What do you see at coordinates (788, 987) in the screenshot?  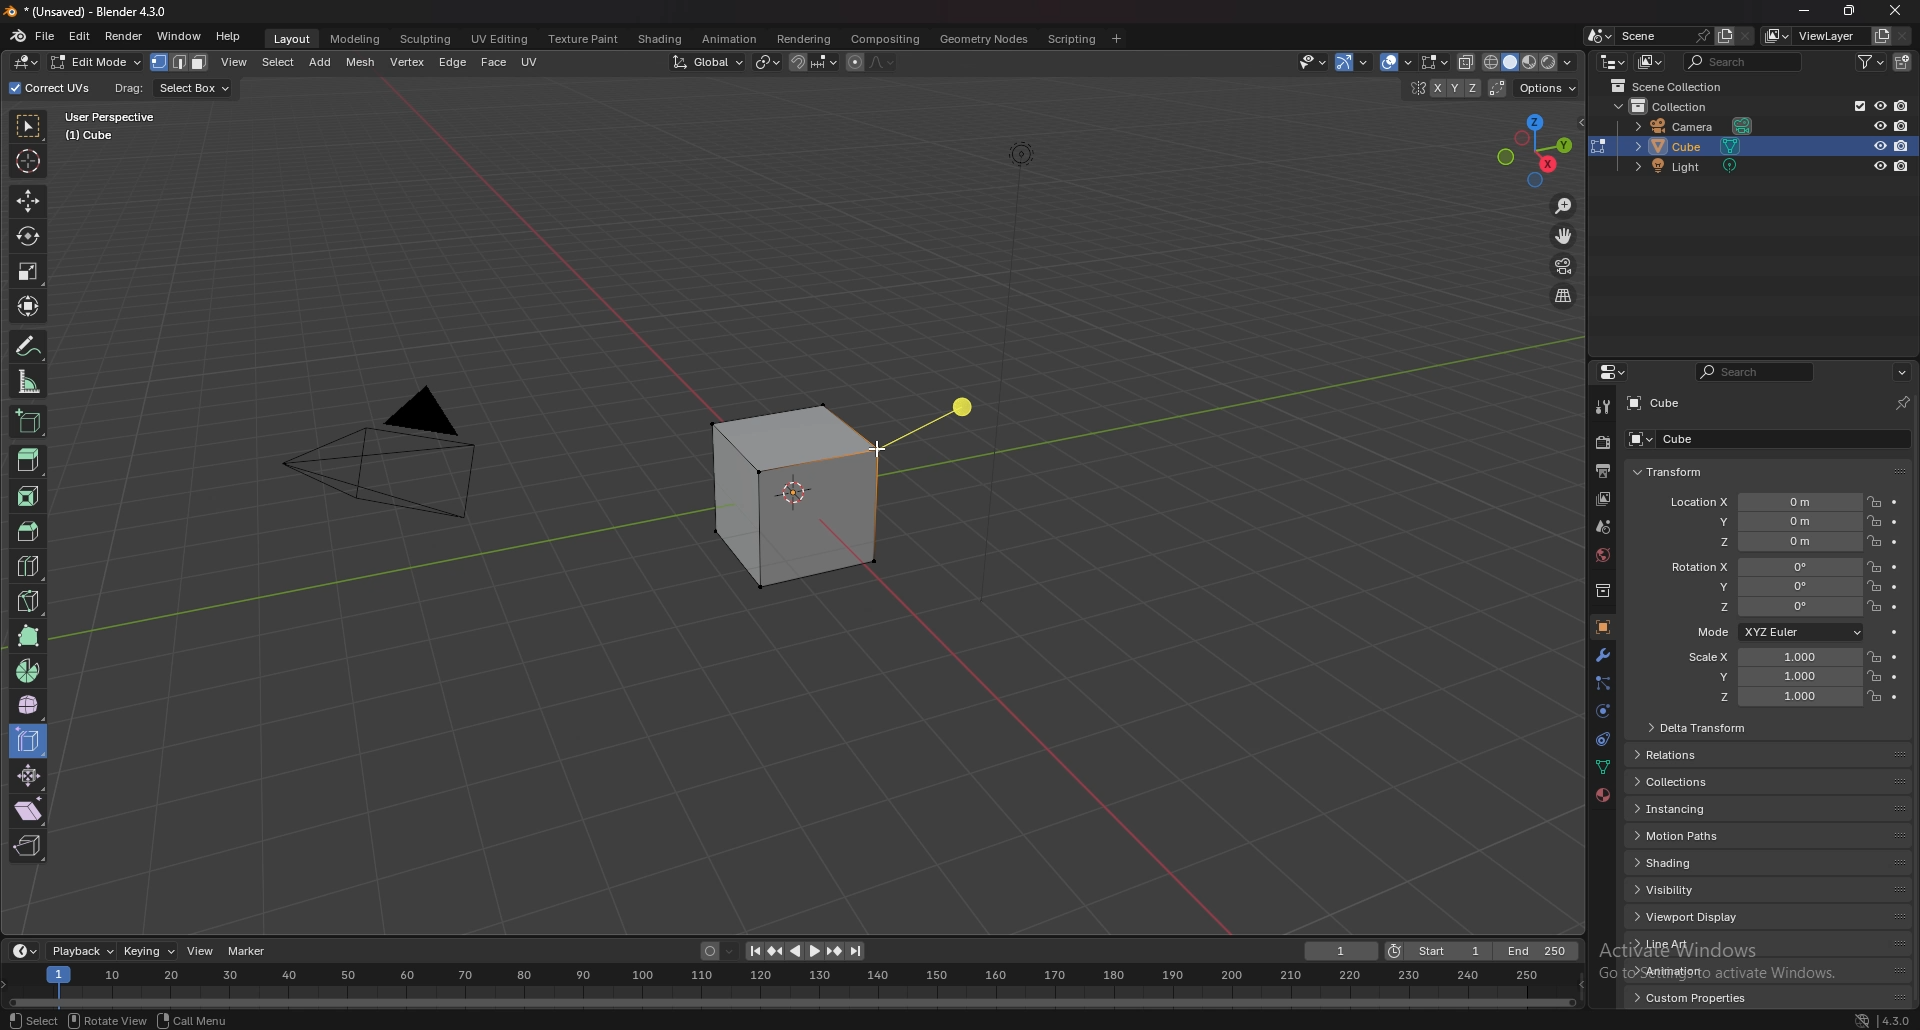 I see `seek` at bounding box center [788, 987].